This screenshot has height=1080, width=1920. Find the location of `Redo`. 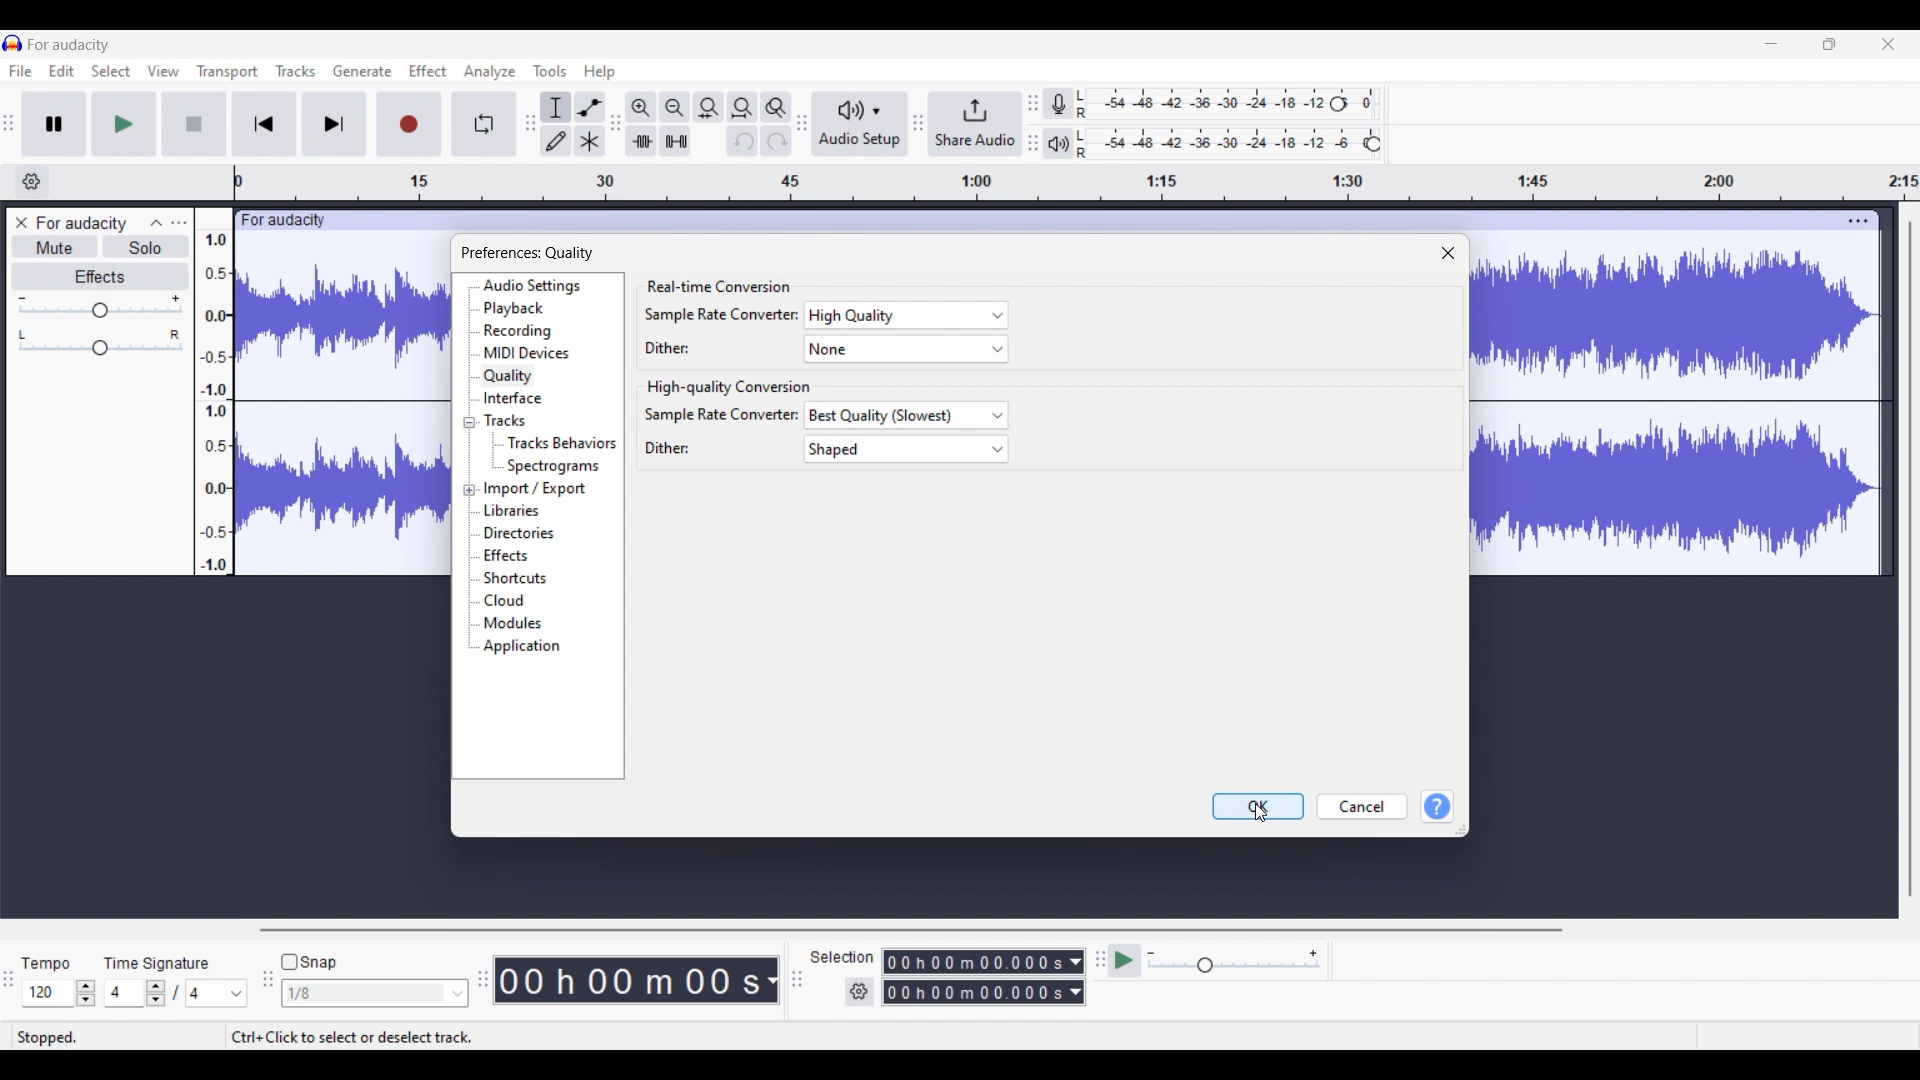

Redo is located at coordinates (776, 141).